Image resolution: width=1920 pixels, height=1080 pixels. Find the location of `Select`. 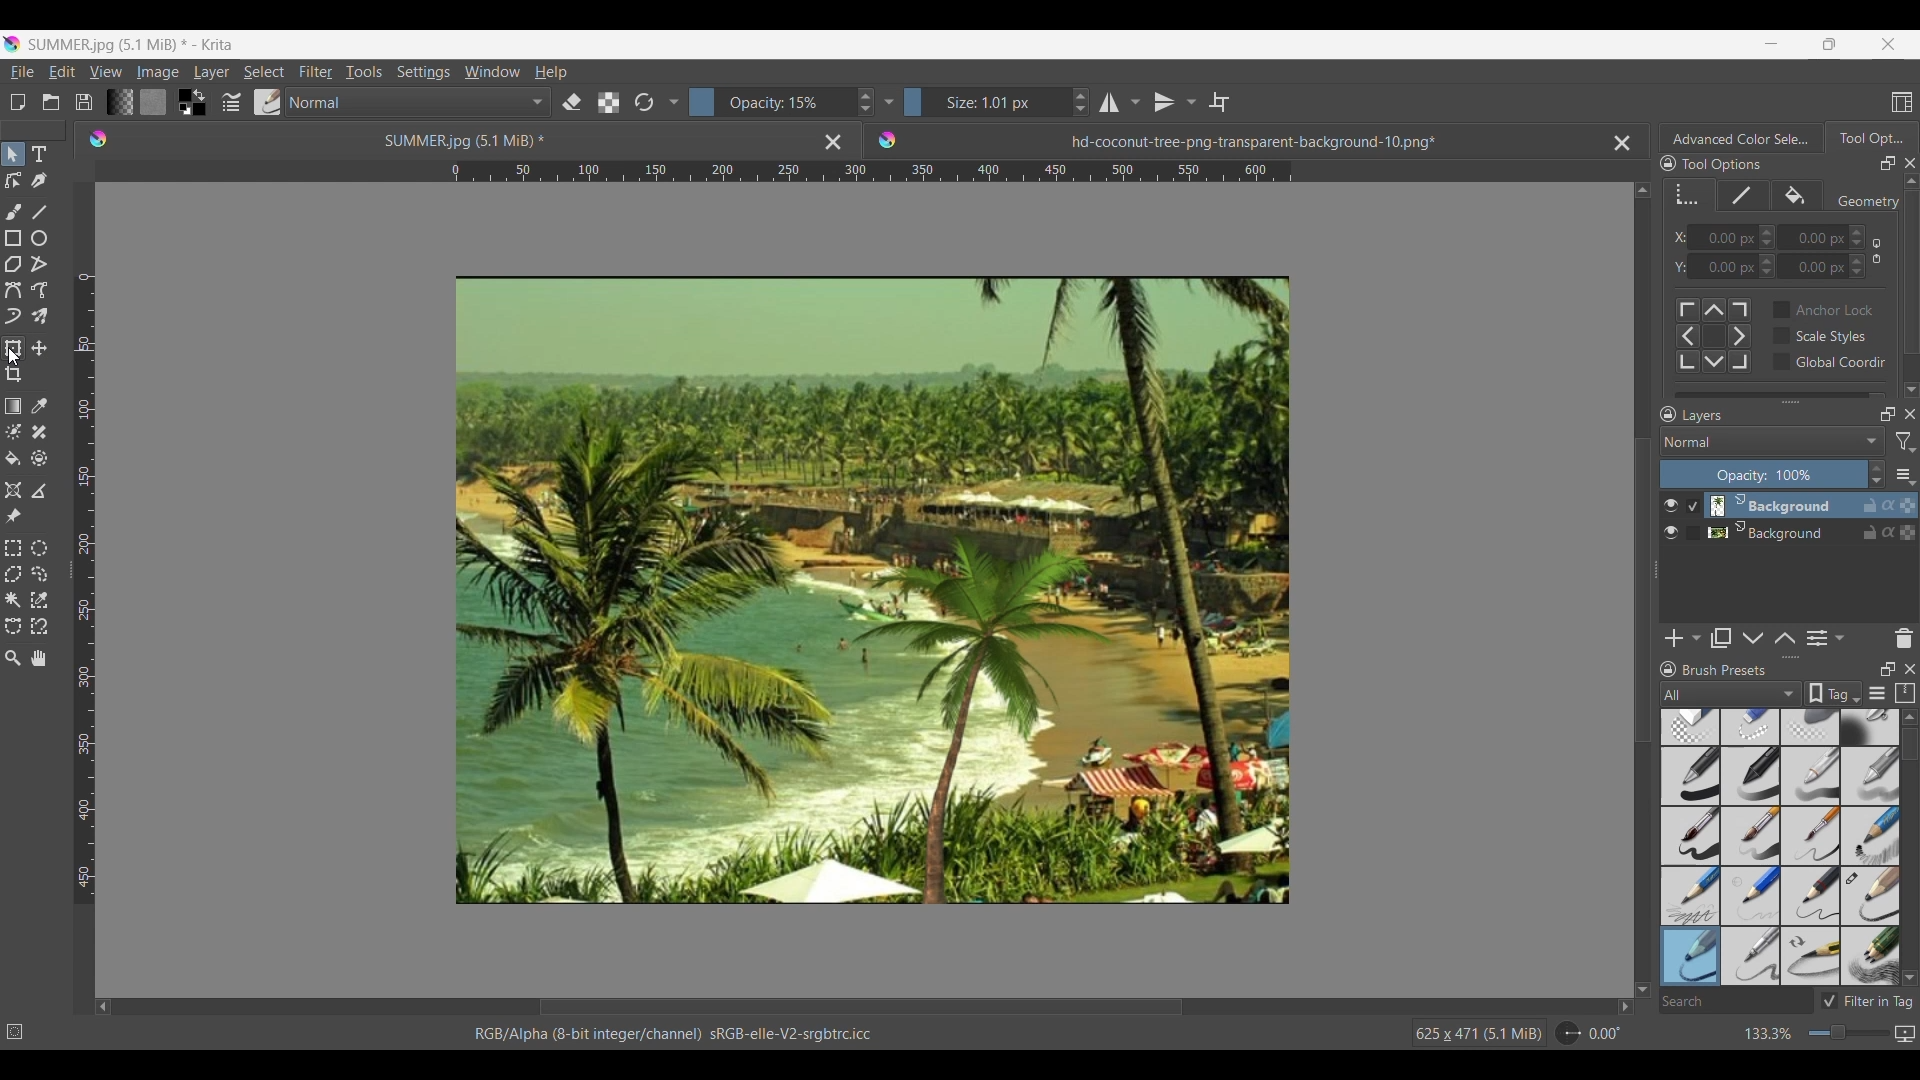

Select is located at coordinates (264, 72).